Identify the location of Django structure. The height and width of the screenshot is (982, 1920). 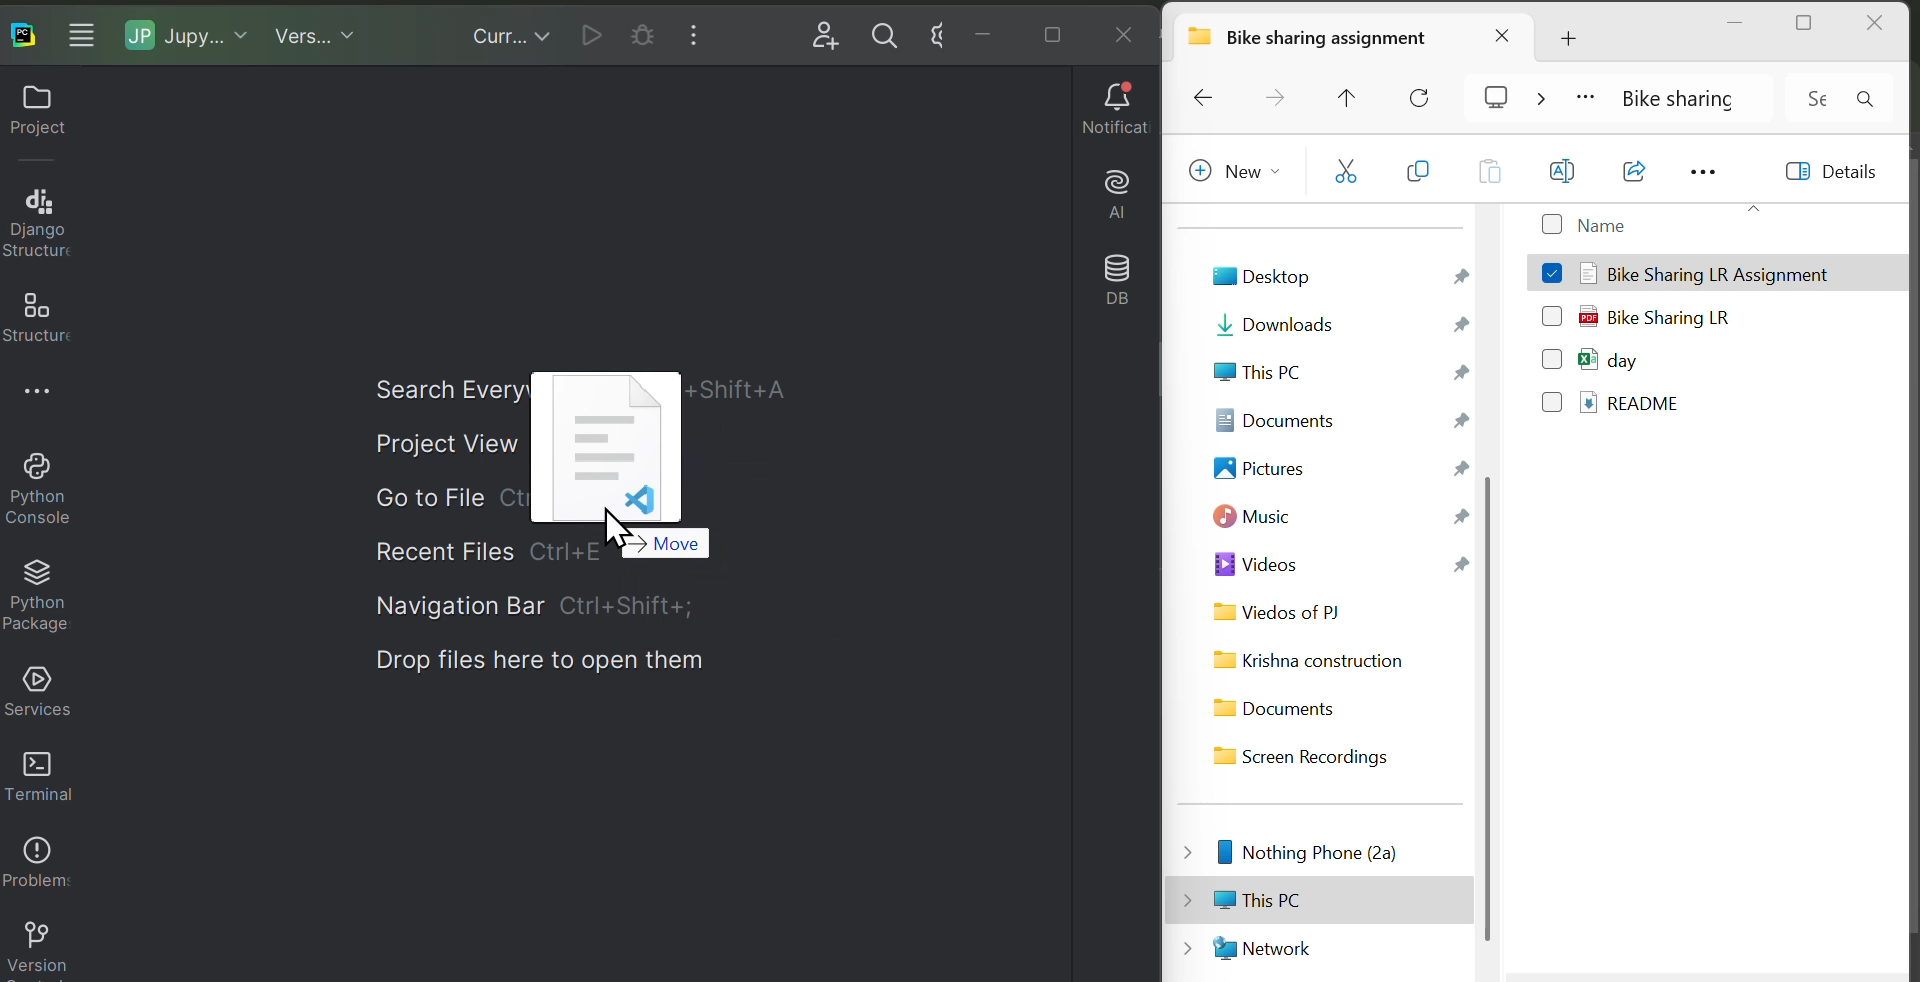
(44, 222).